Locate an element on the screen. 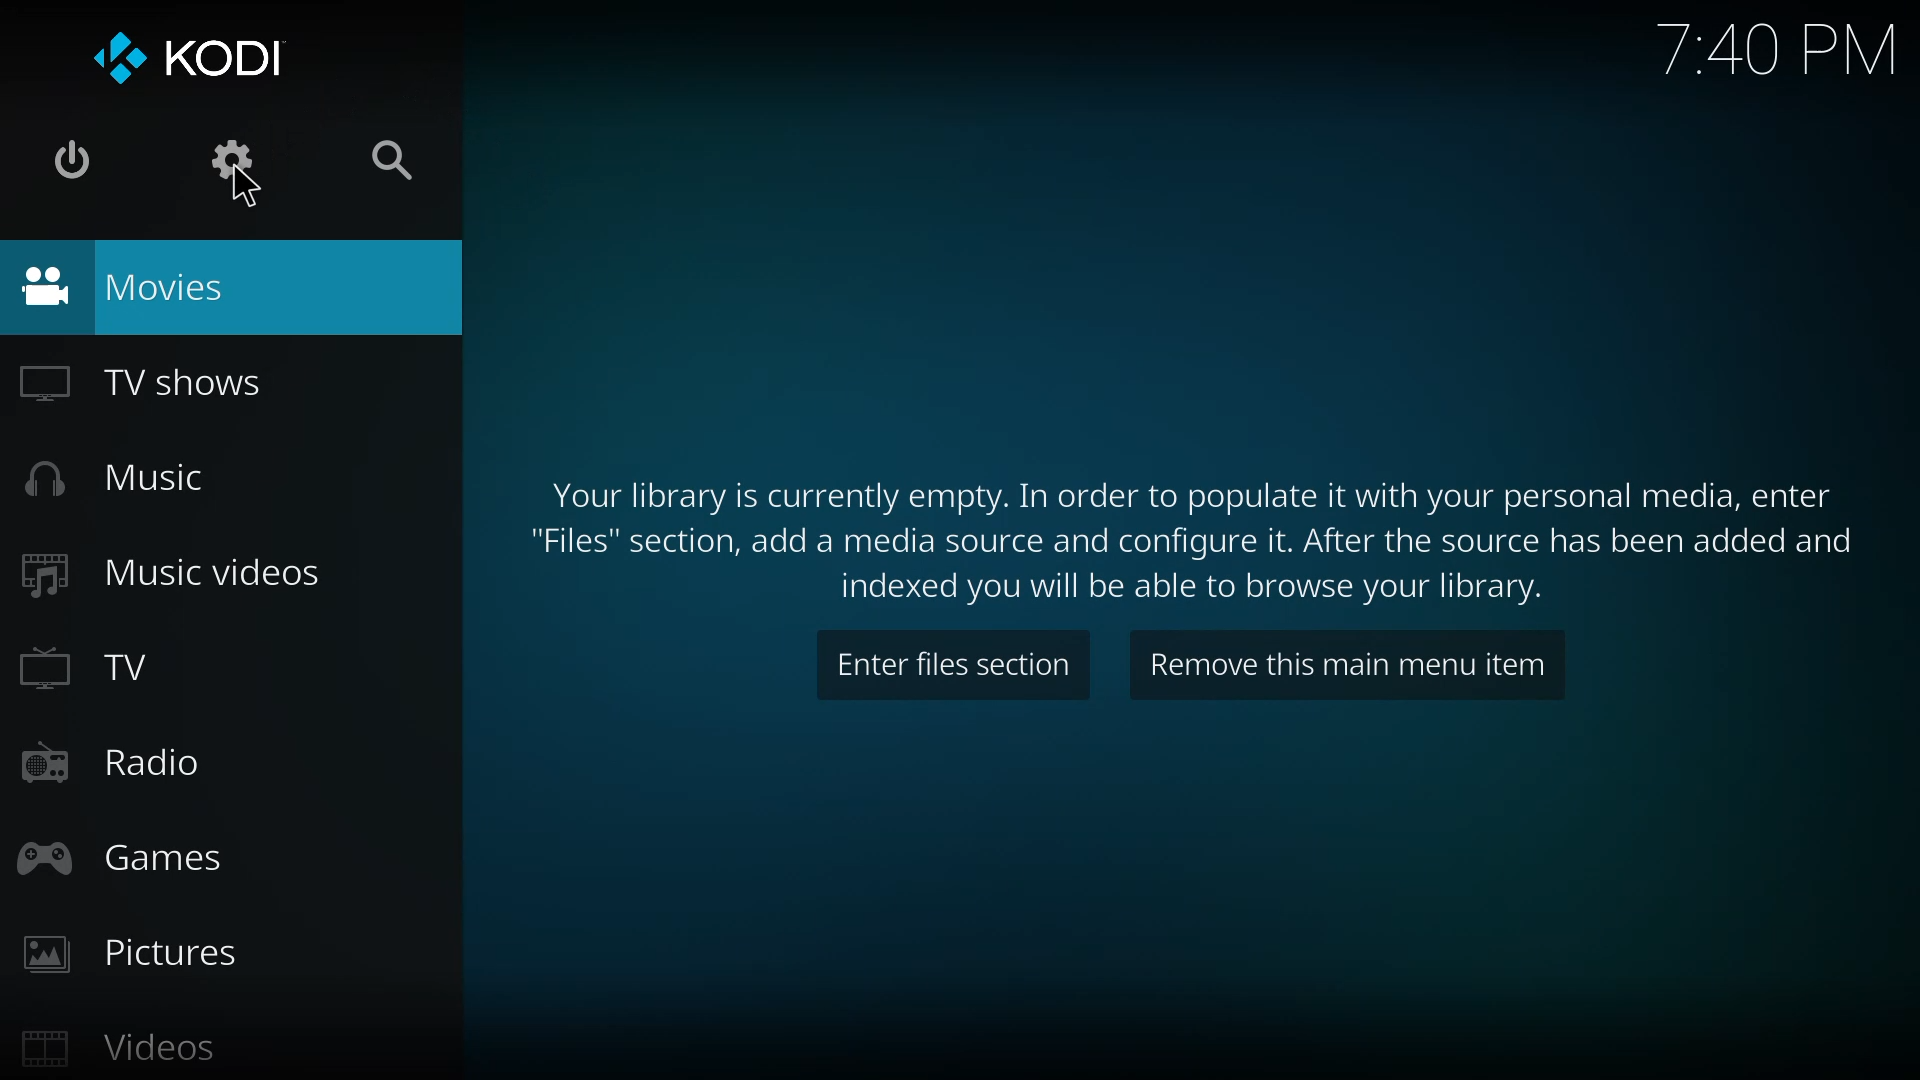 Image resolution: width=1920 pixels, height=1080 pixels. games is located at coordinates (123, 856).